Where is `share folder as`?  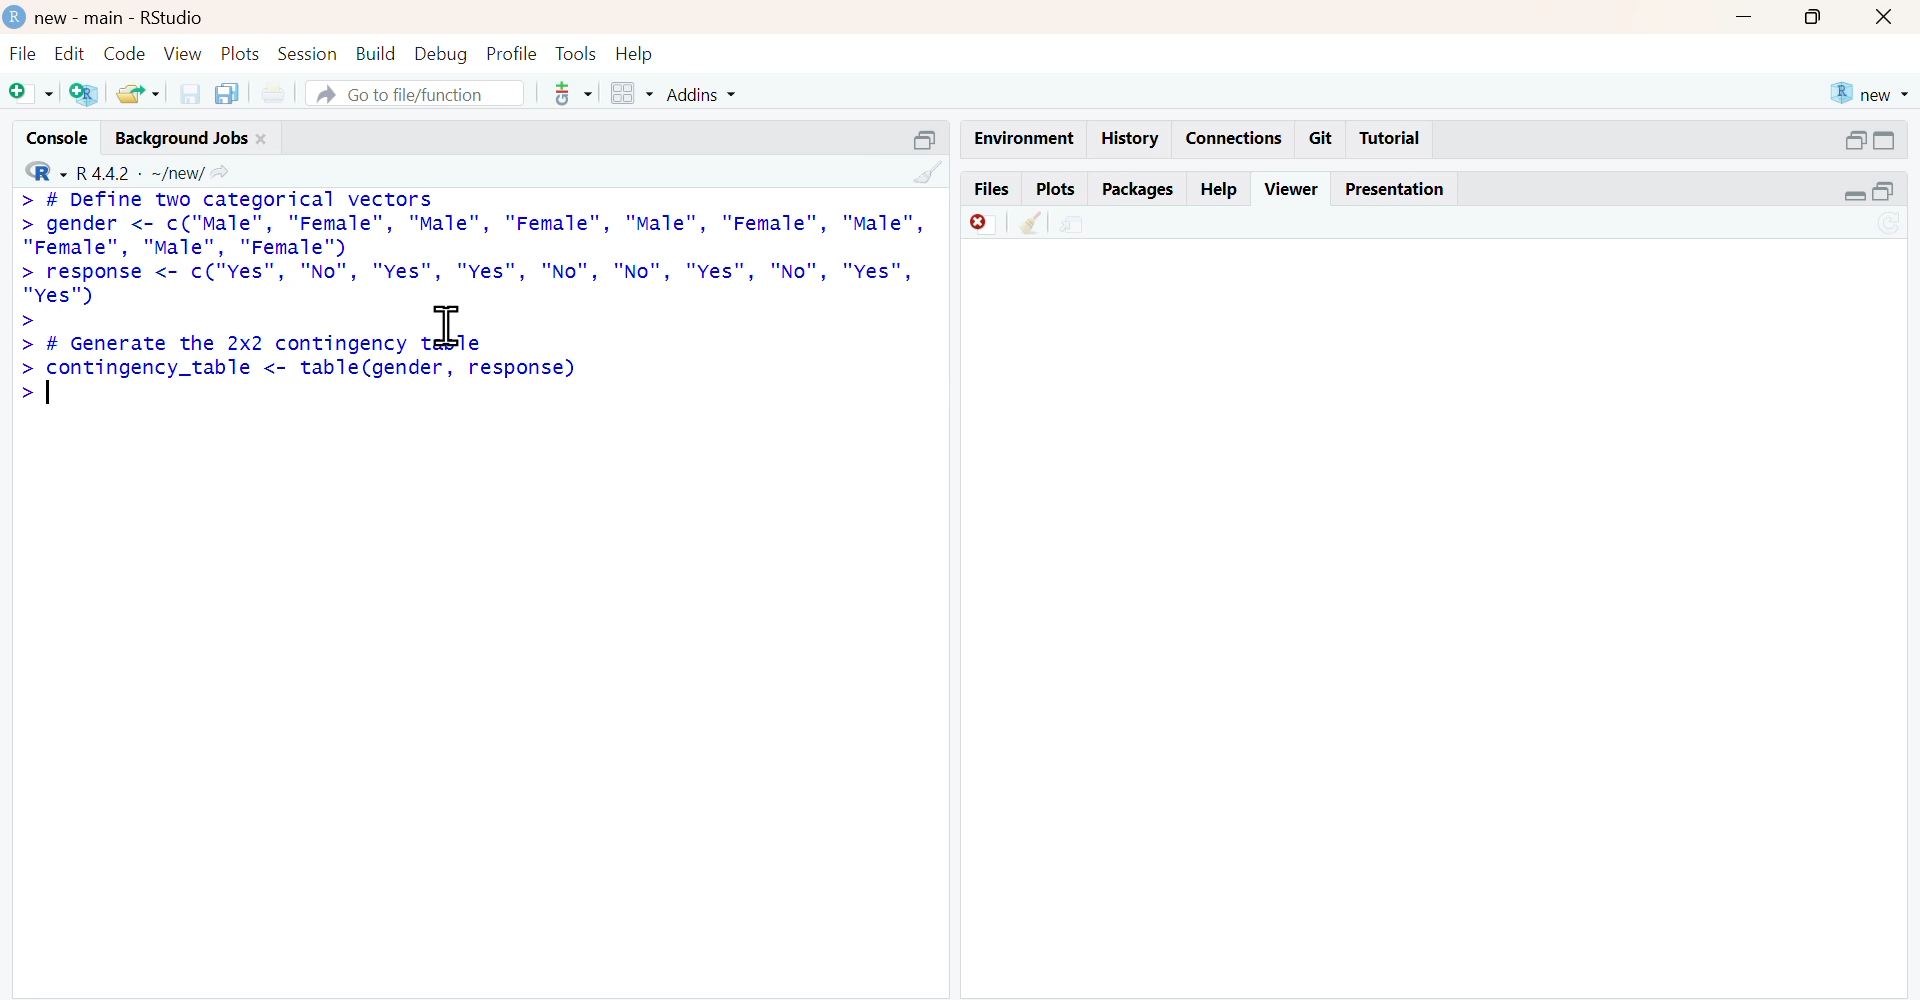 share folder as is located at coordinates (138, 93).